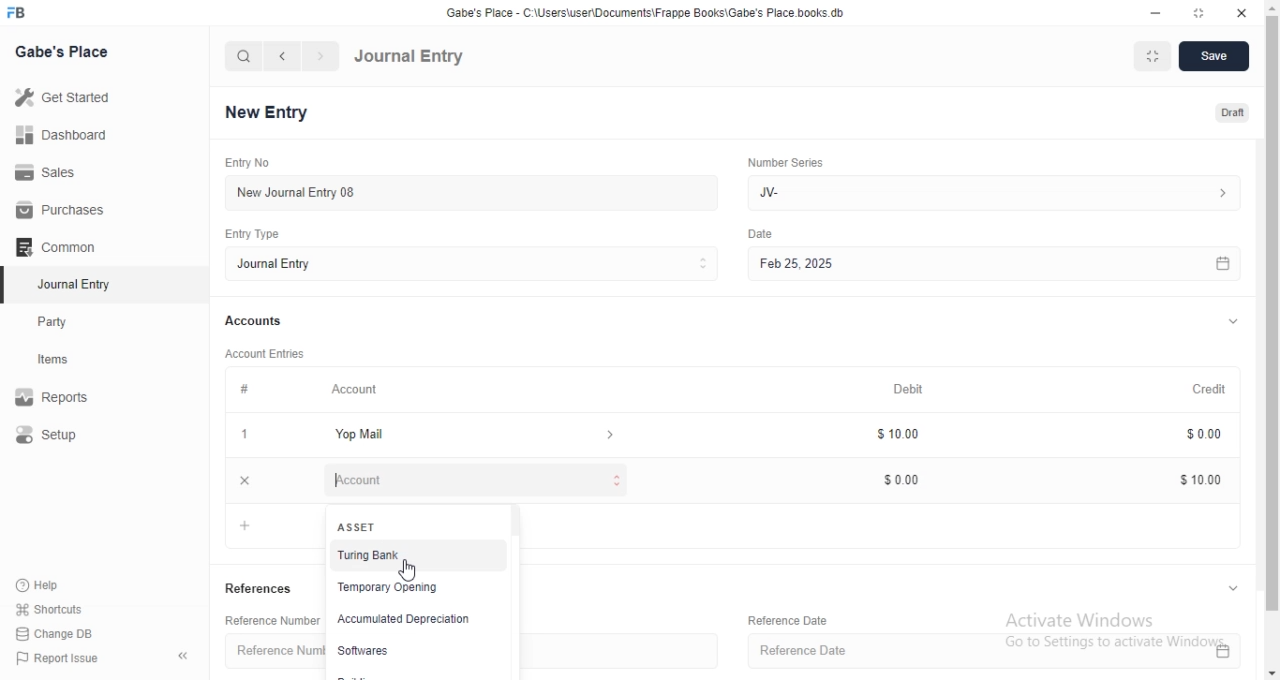 The image size is (1280, 680). I want to click on Purchases, so click(58, 210).